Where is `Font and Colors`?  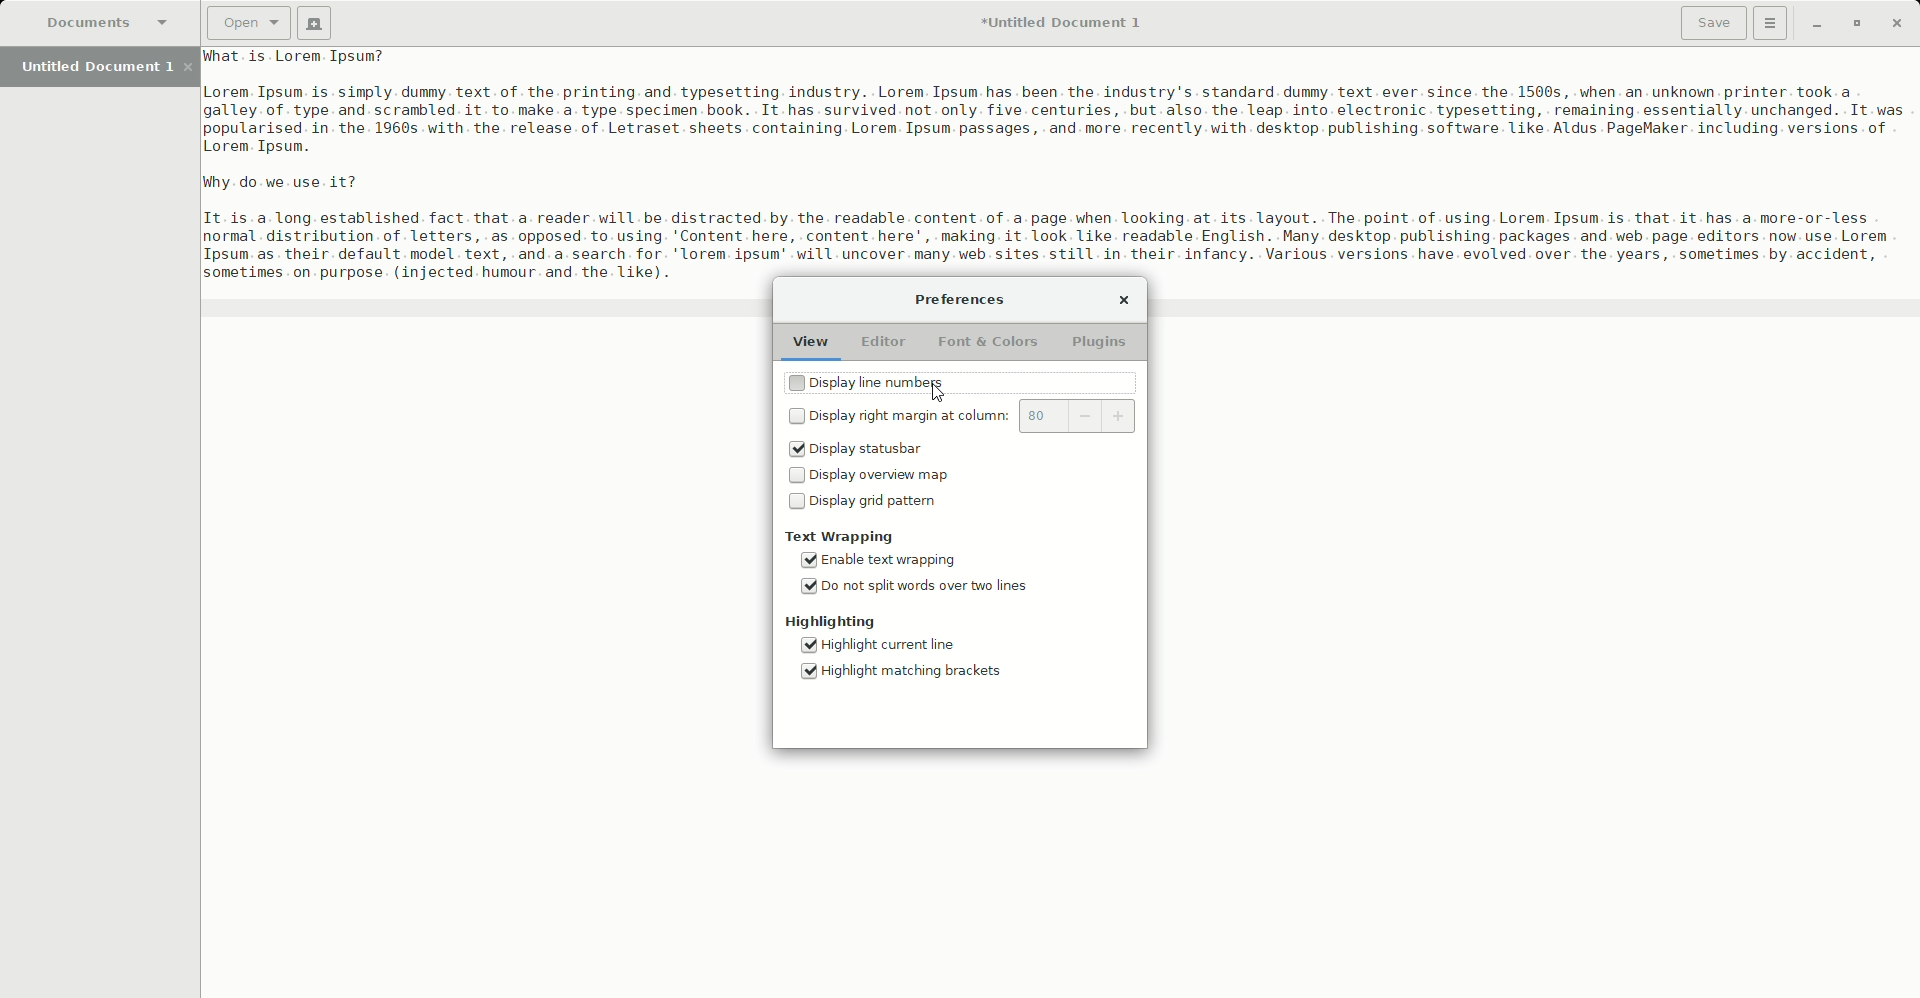 Font and Colors is located at coordinates (988, 343).